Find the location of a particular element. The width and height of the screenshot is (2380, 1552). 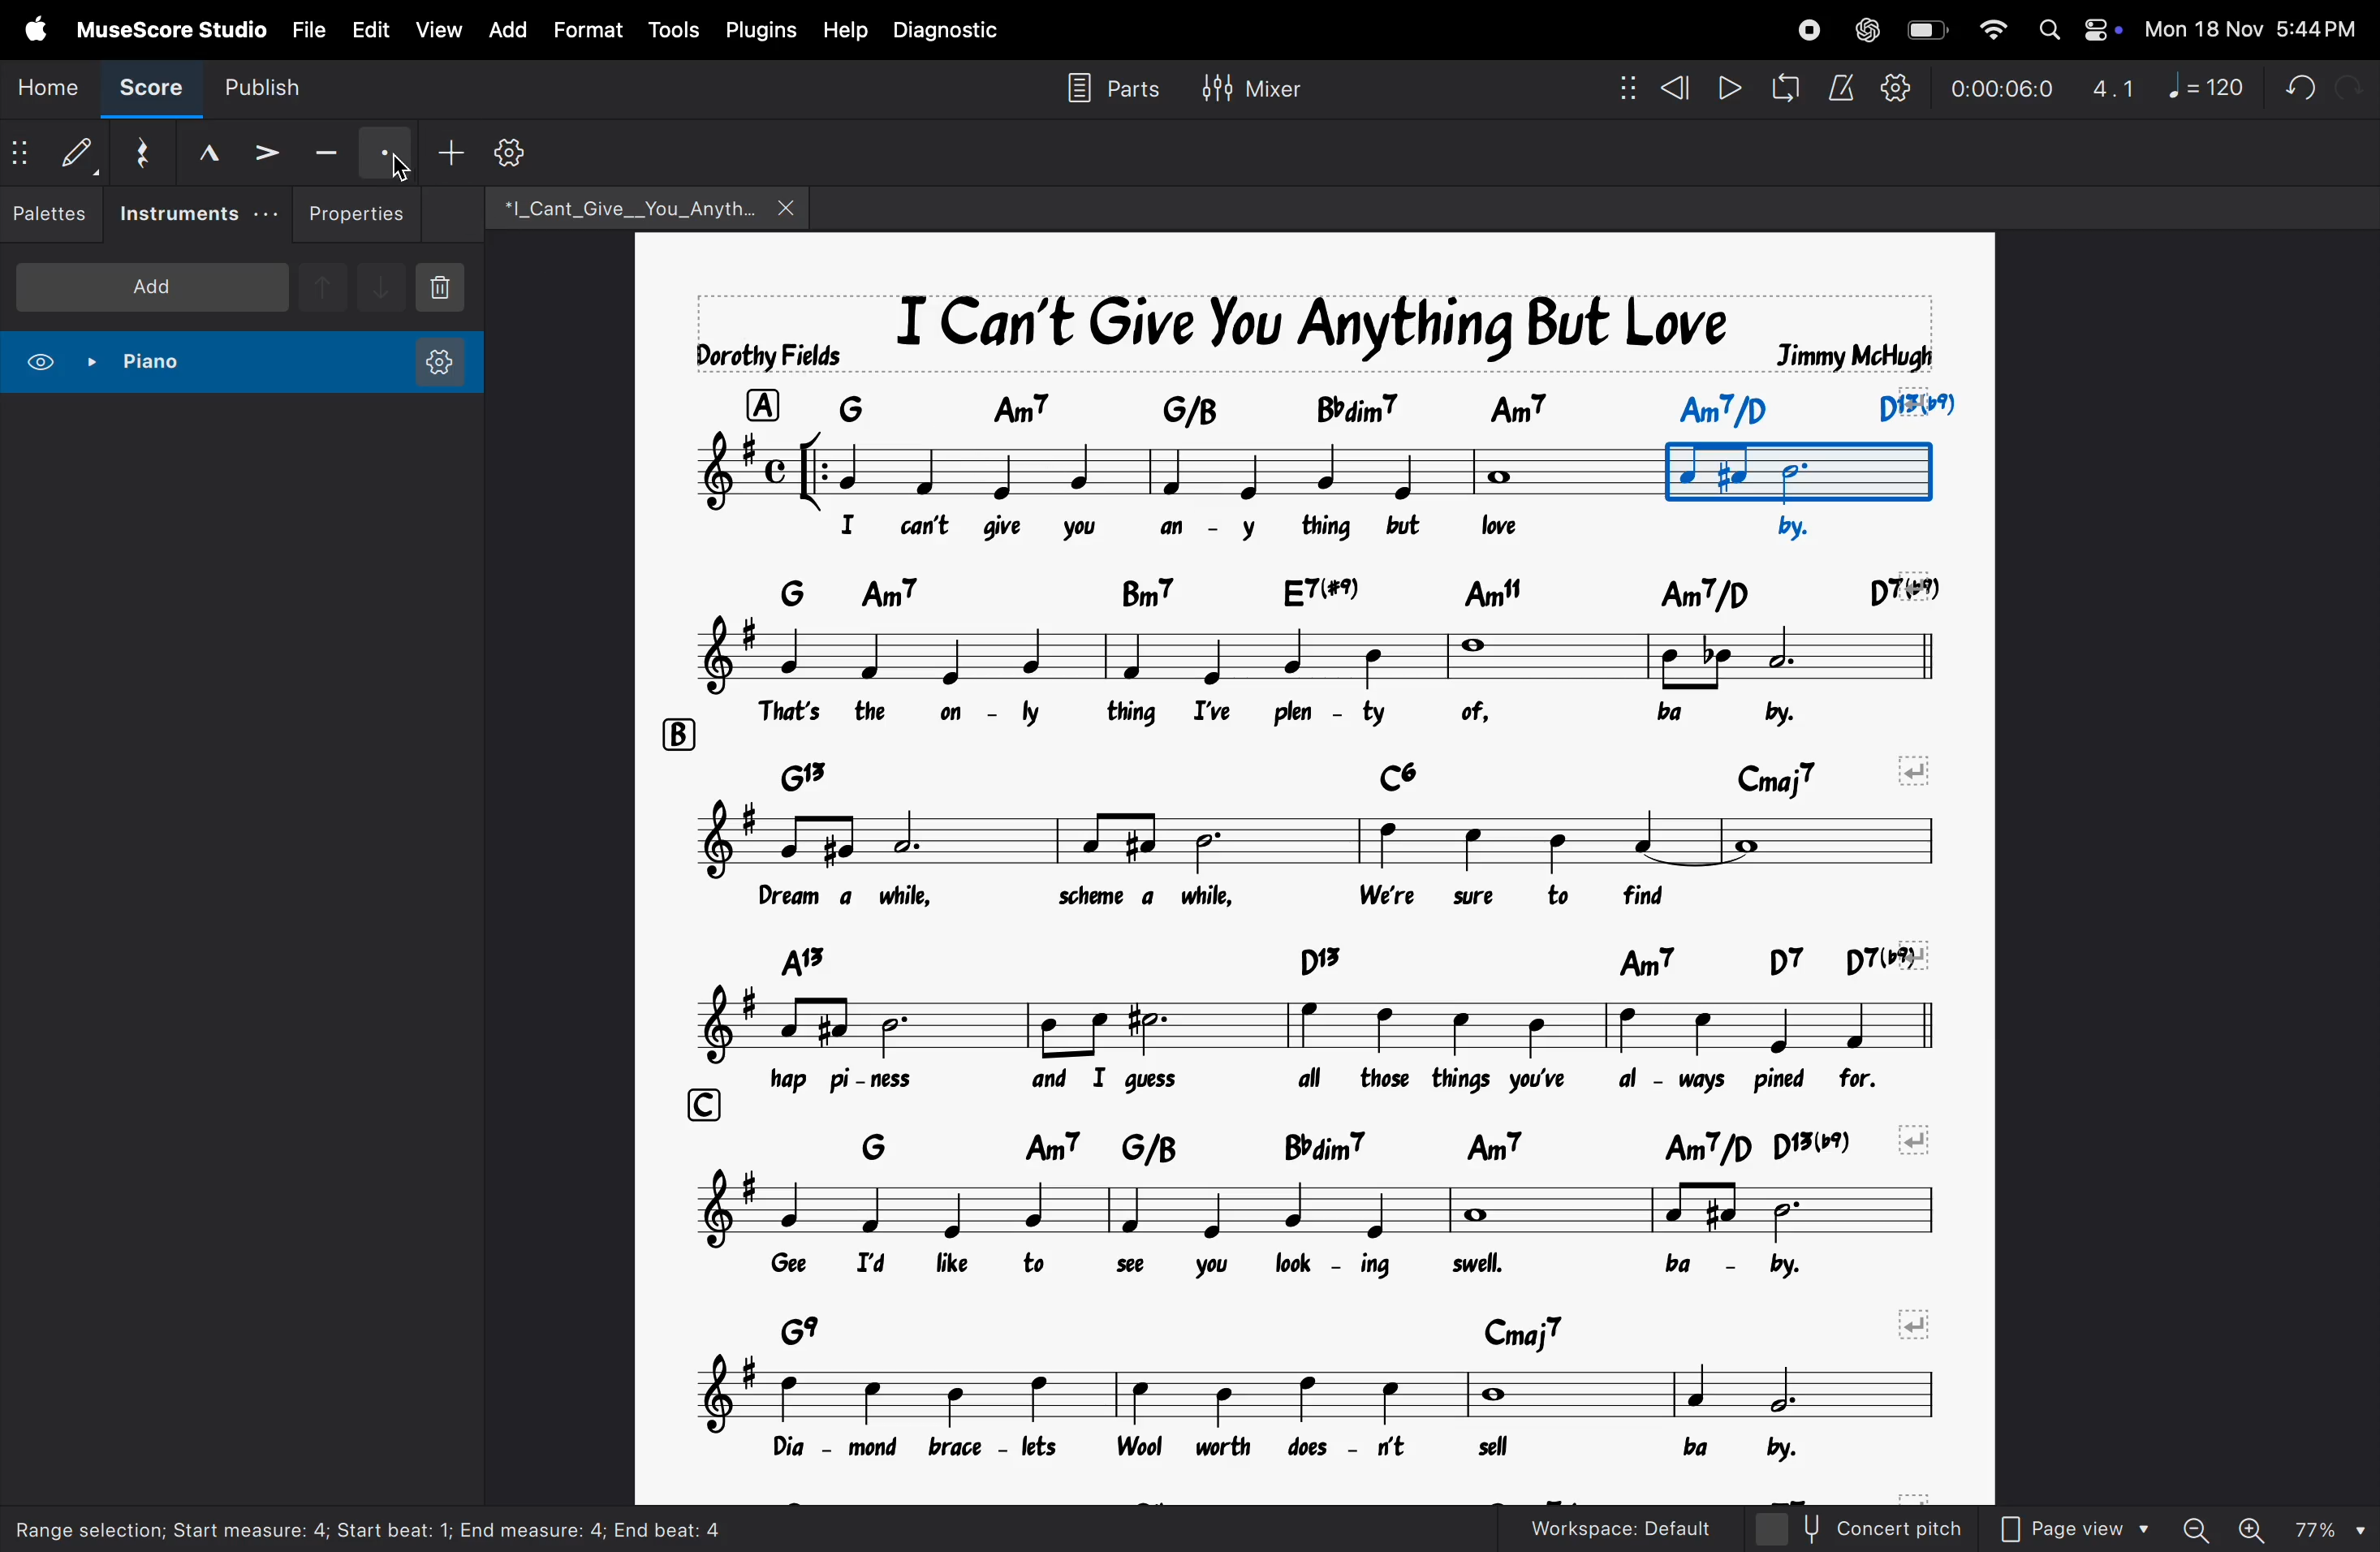

record is located at coordinates (1806, 29).